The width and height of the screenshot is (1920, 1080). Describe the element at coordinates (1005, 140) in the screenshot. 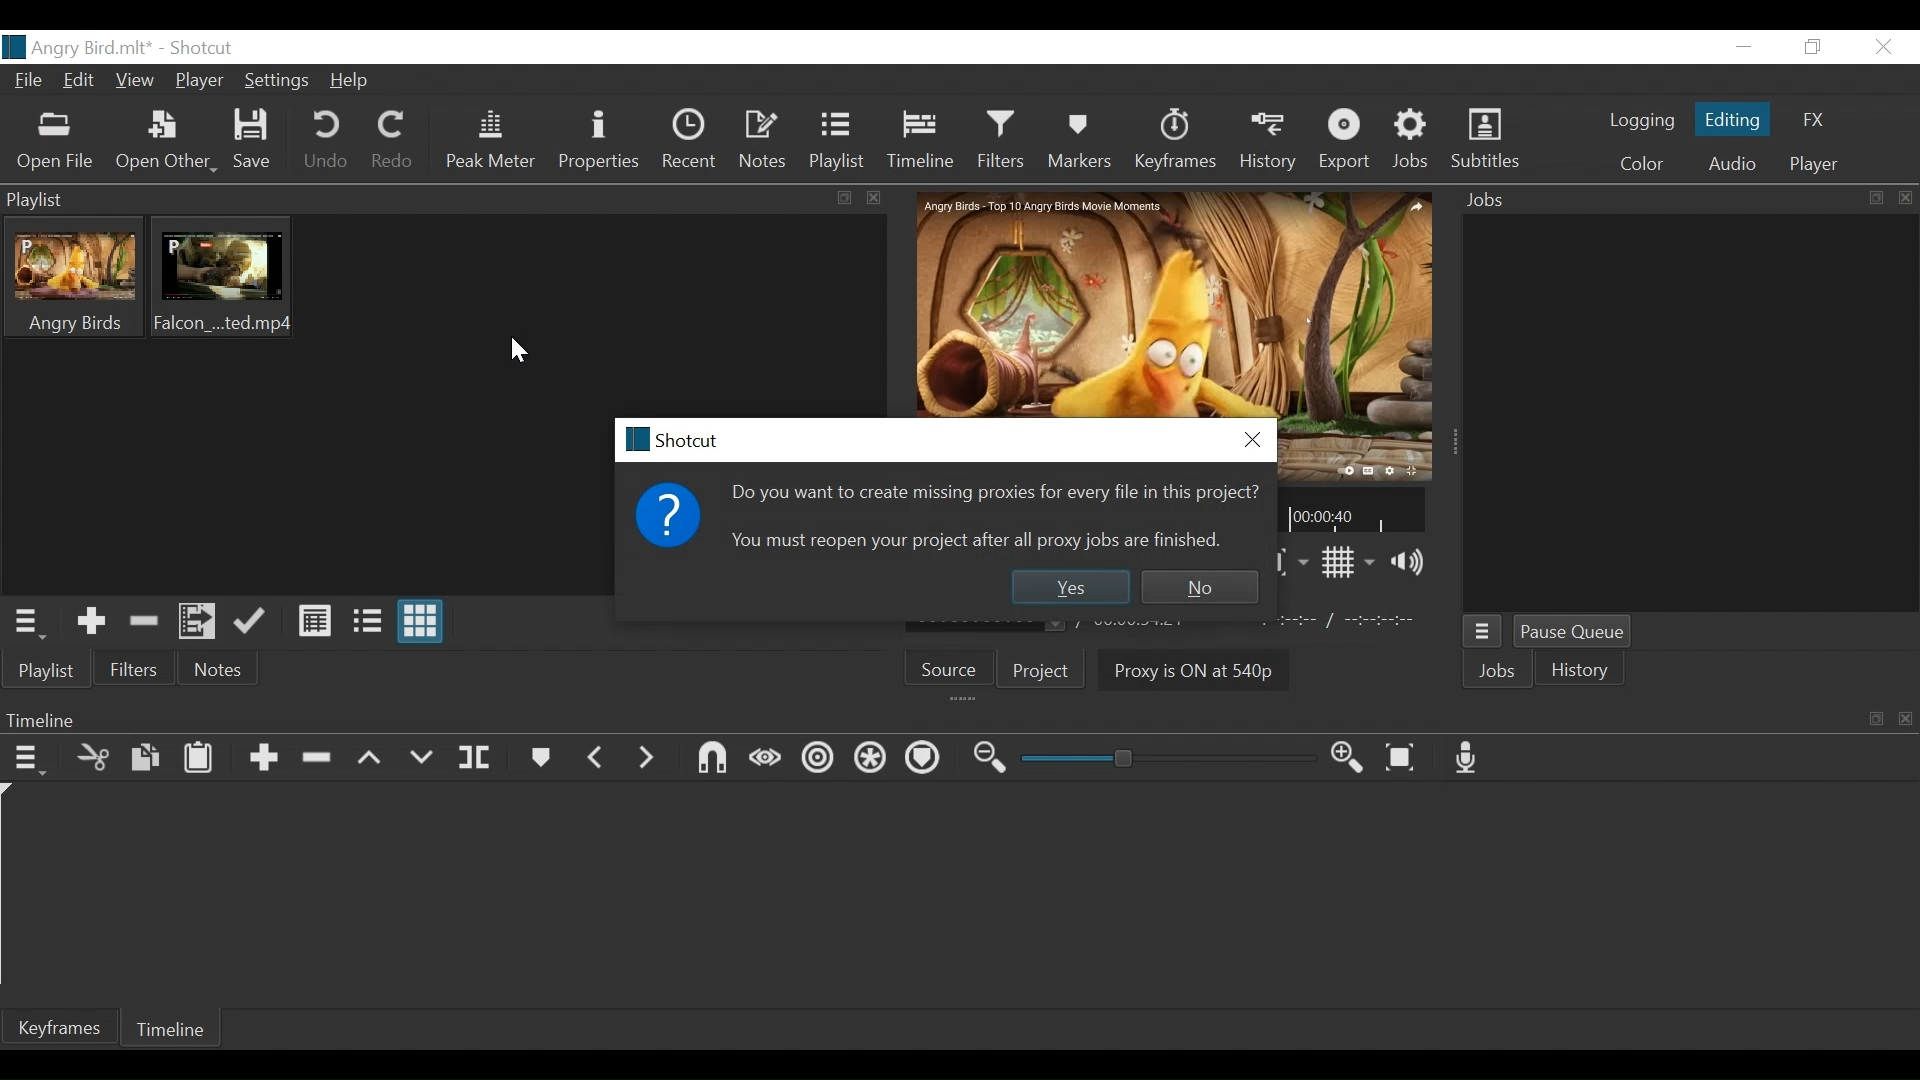

I see `Filters` at that location.